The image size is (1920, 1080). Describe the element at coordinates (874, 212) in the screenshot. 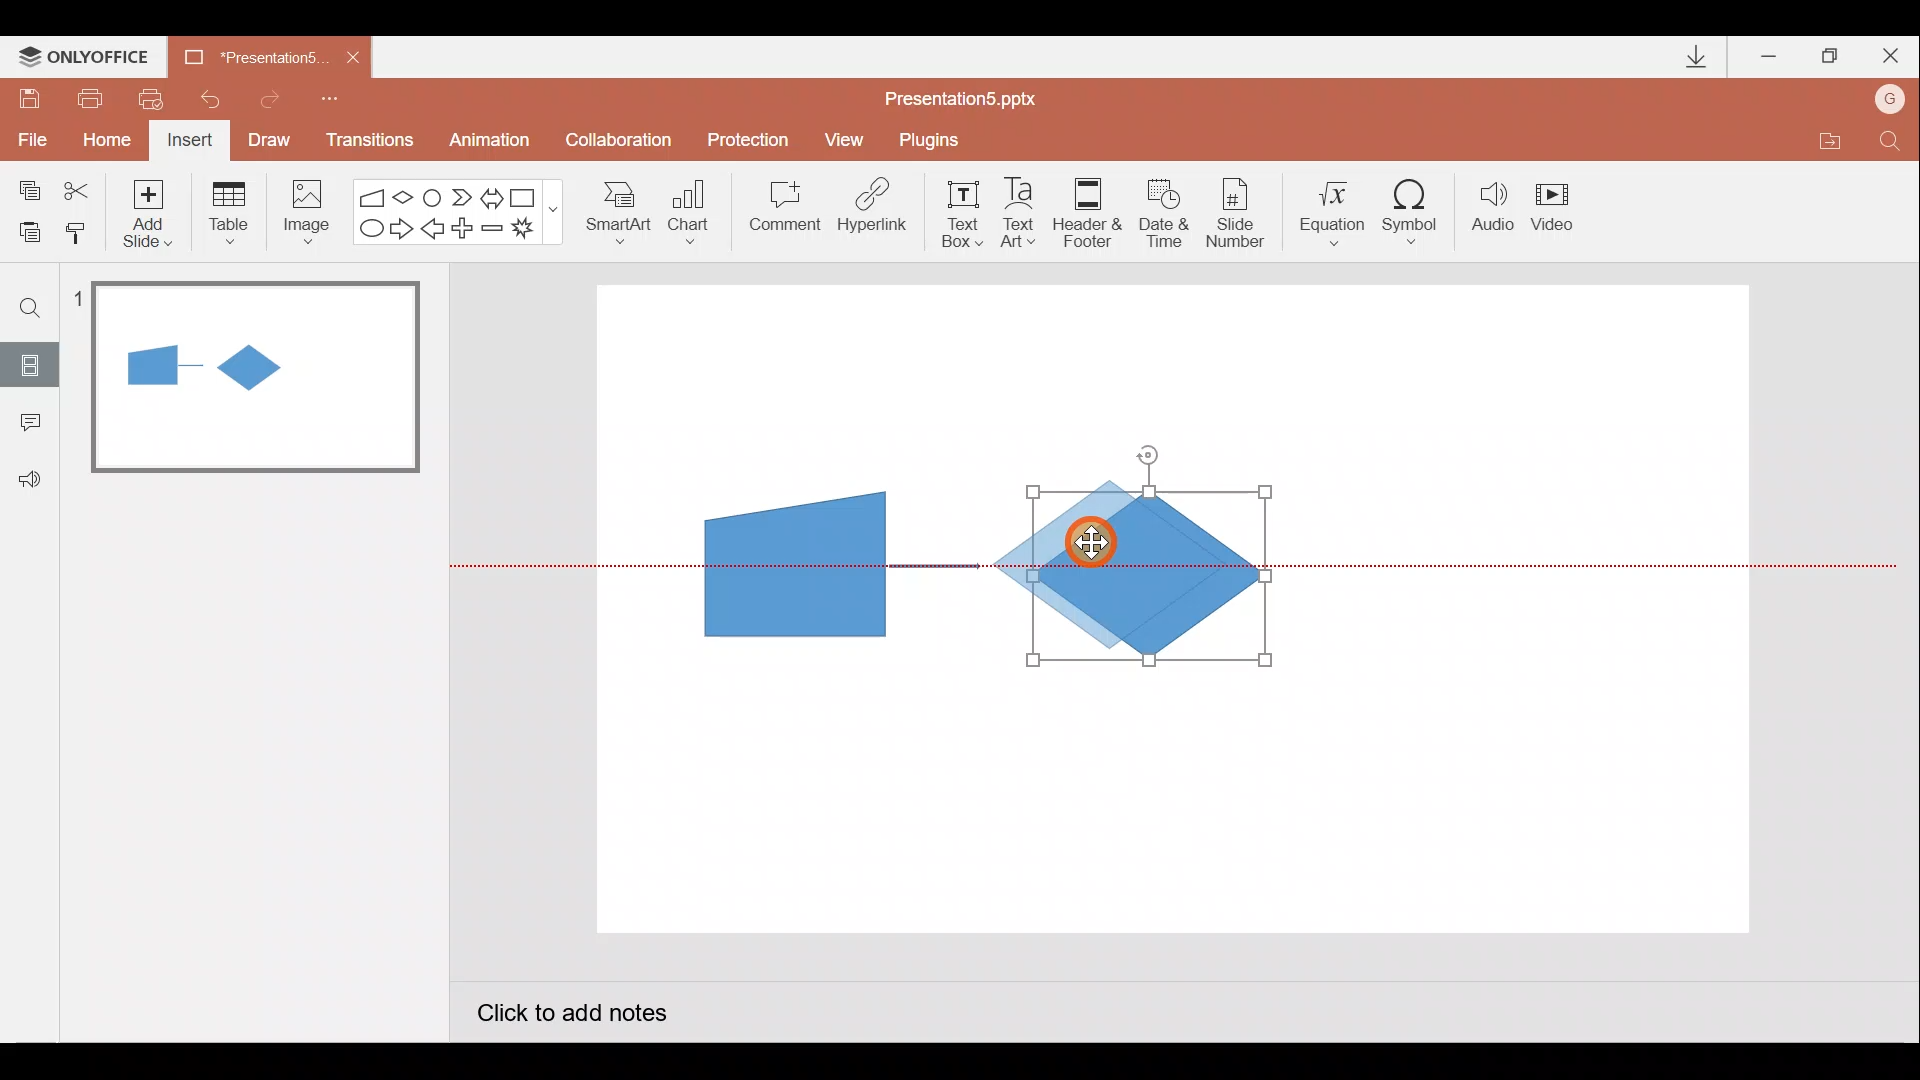

I see `Hyperlink` at that location.